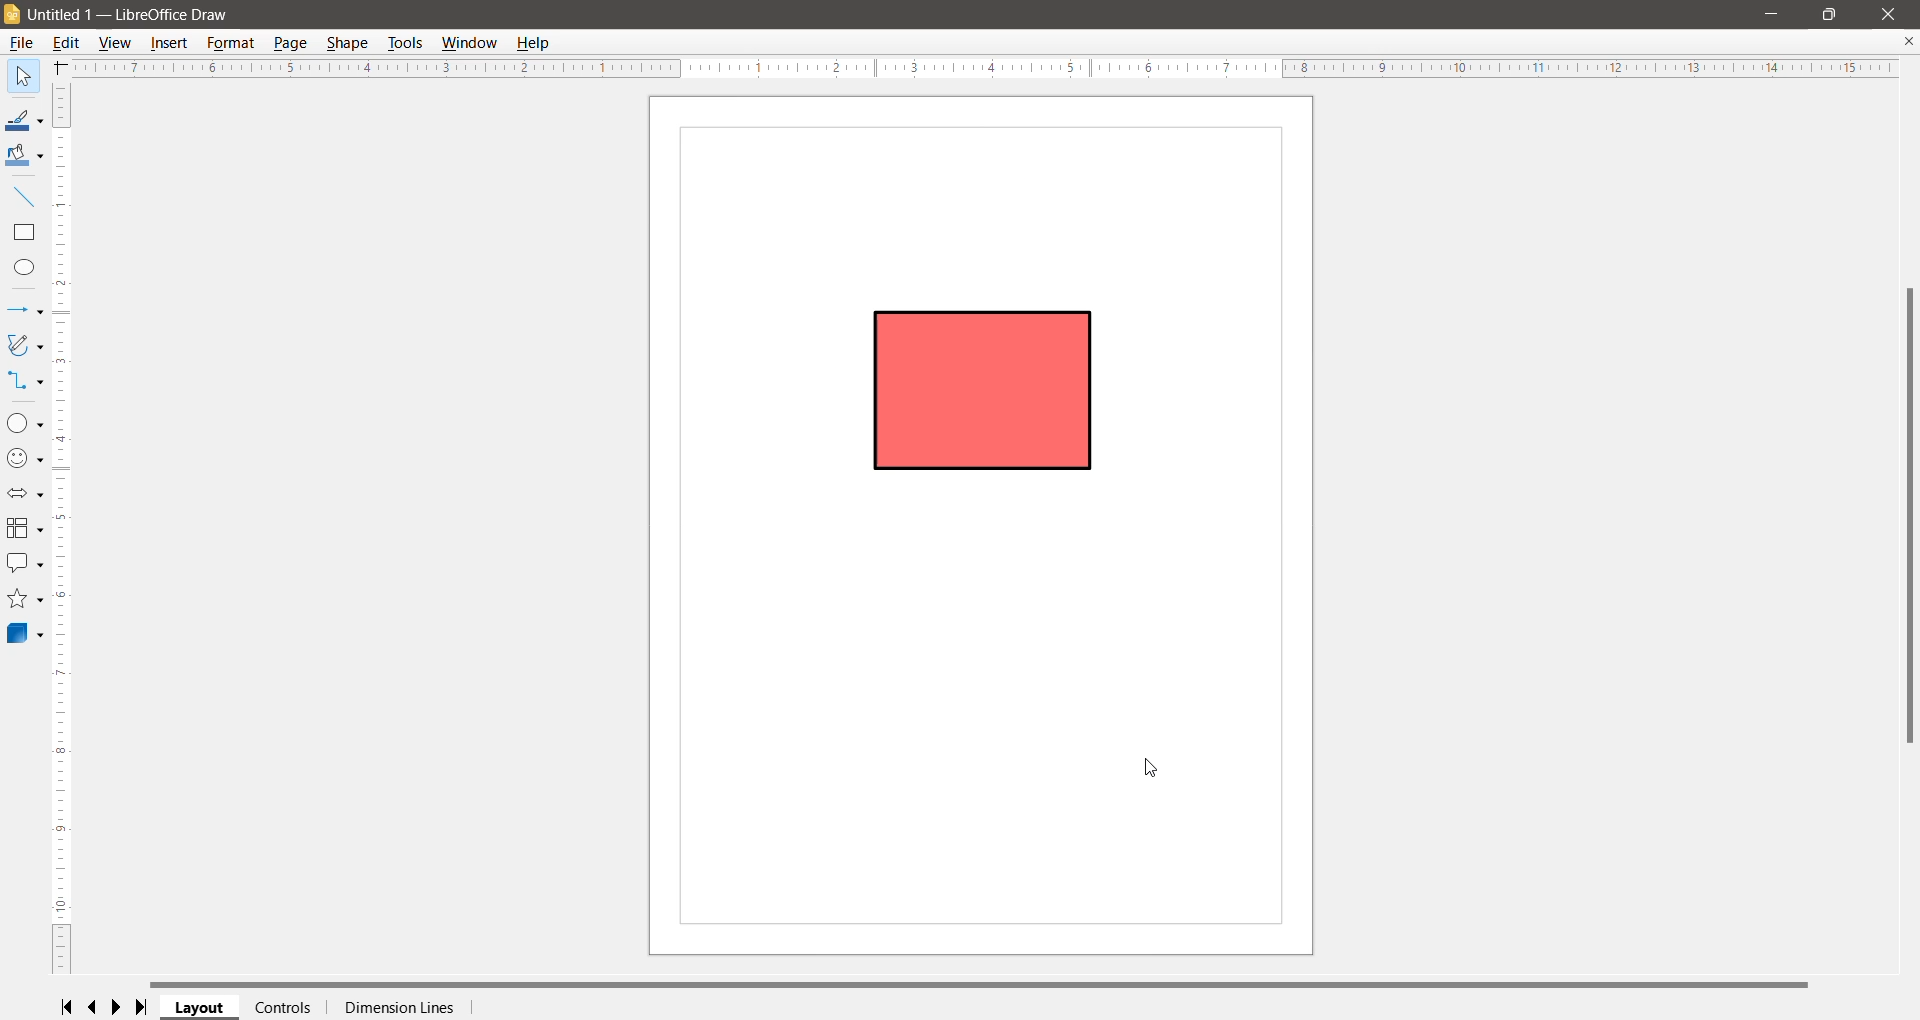 This screenshot has height=1020, width=1920. I want to click on Stars and Banners, so click(24, 600).